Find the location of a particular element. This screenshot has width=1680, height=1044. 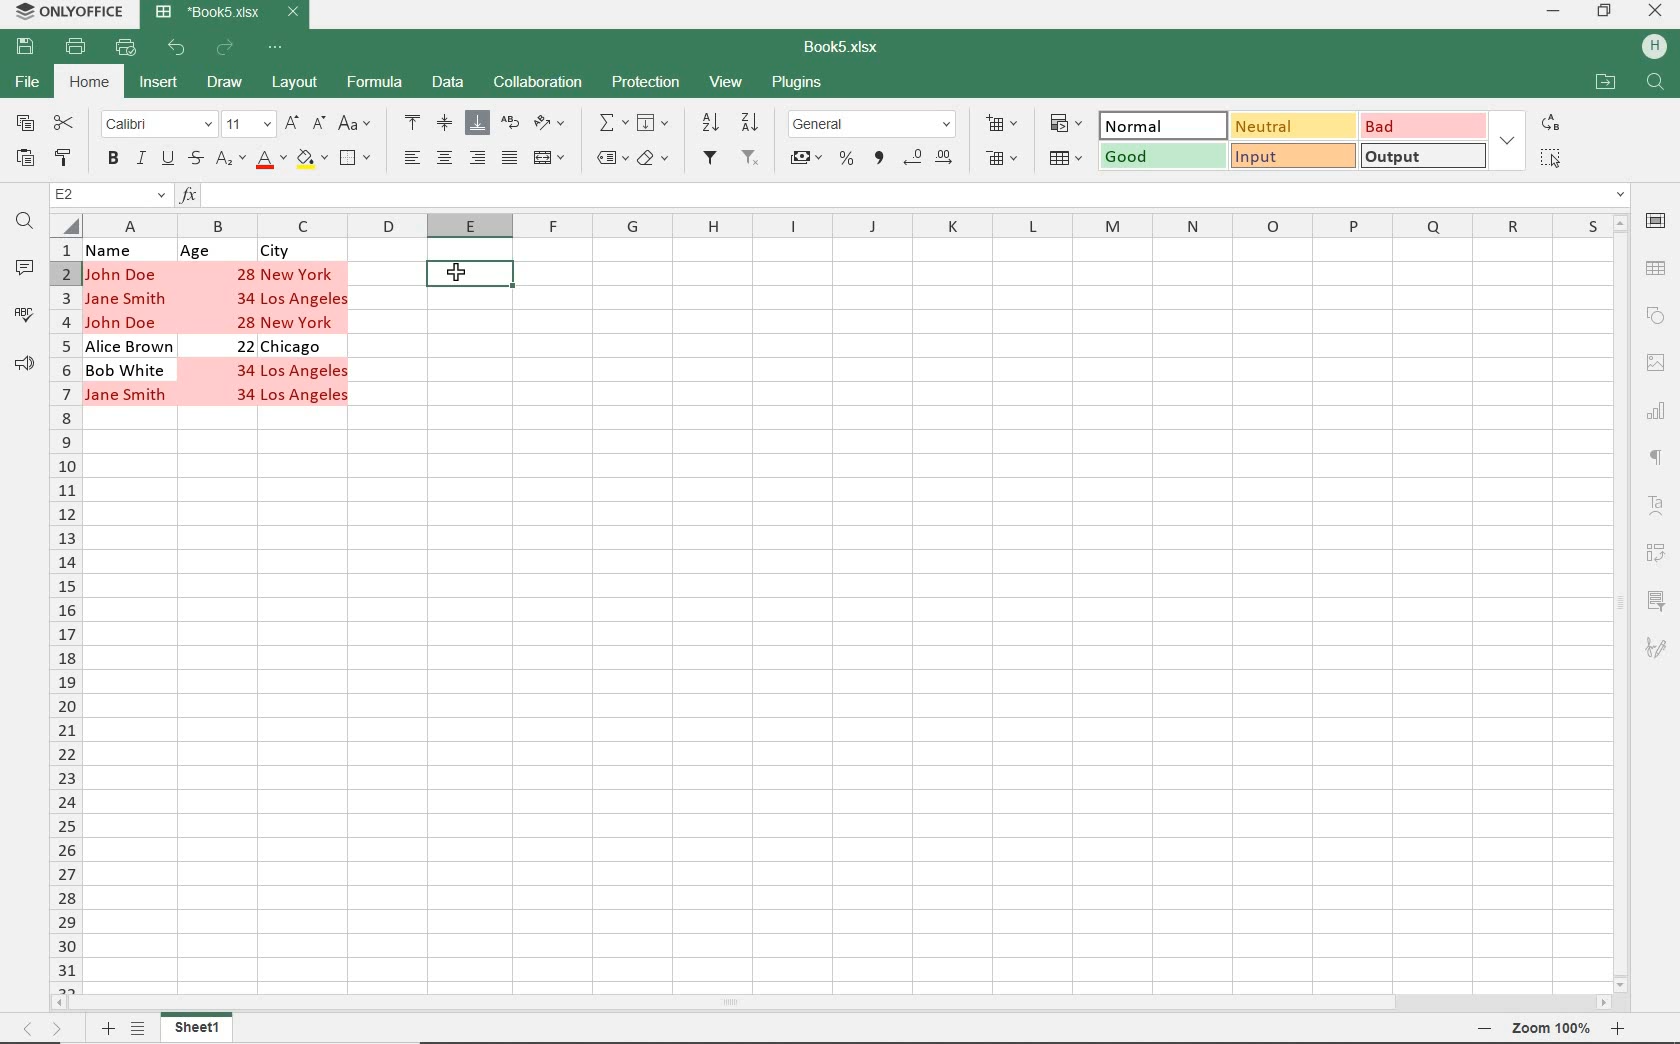

GOOD is located at coordinates (1163, 157).